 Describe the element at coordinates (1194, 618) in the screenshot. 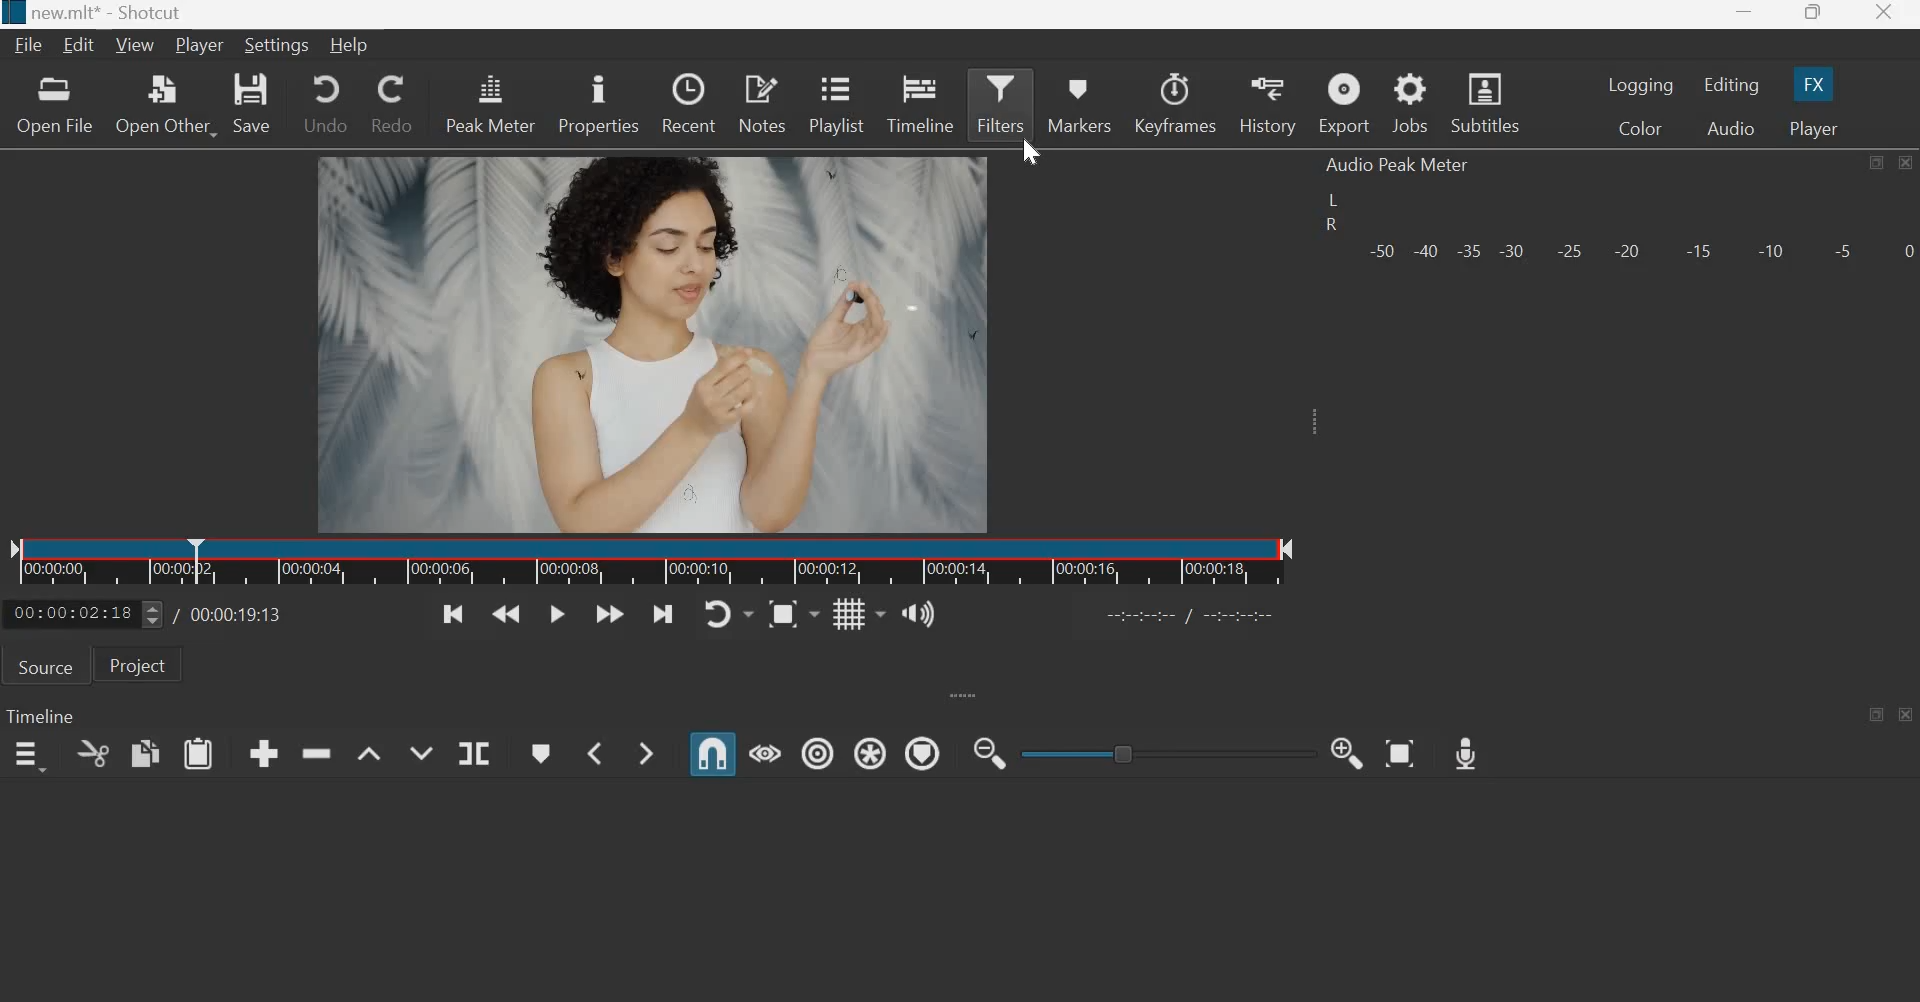

I see `in point` at that location.